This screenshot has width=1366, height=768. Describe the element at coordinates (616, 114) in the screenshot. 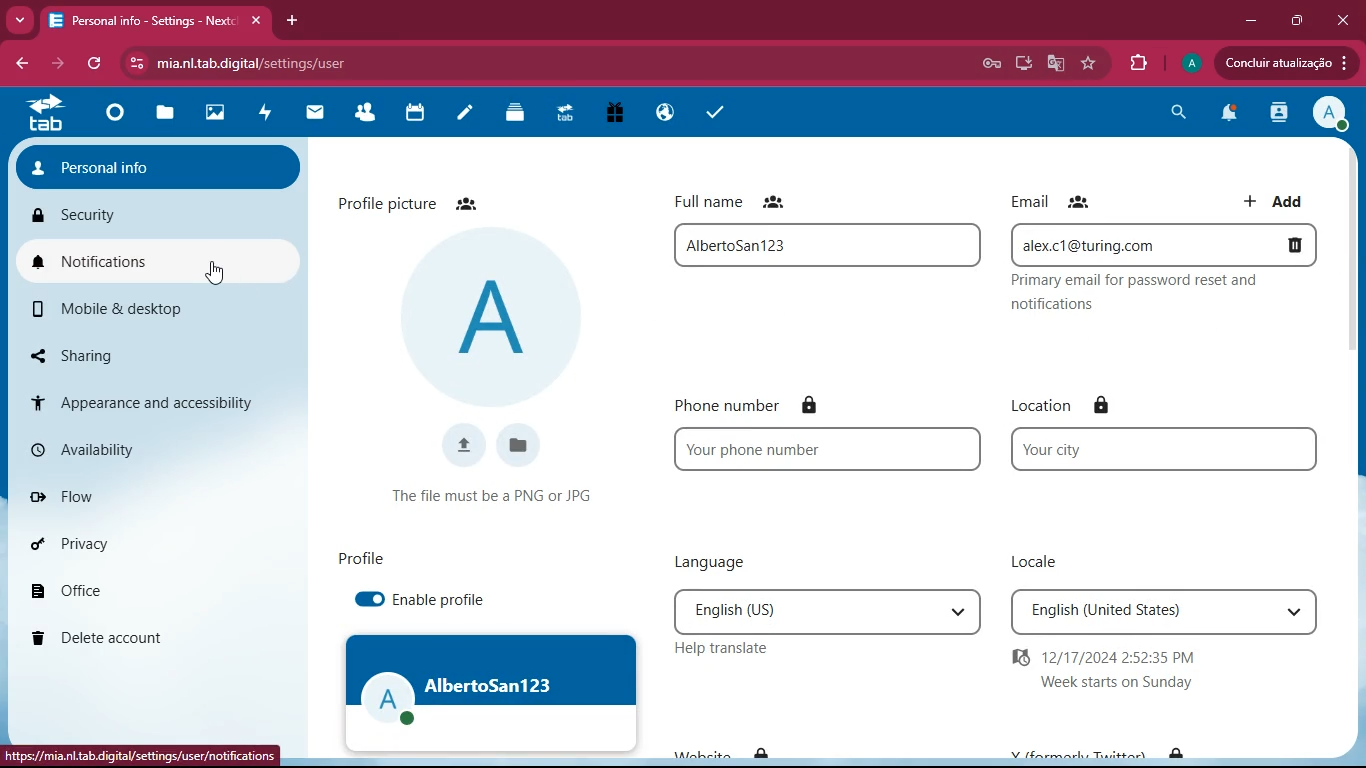

I see `gift` at that location.